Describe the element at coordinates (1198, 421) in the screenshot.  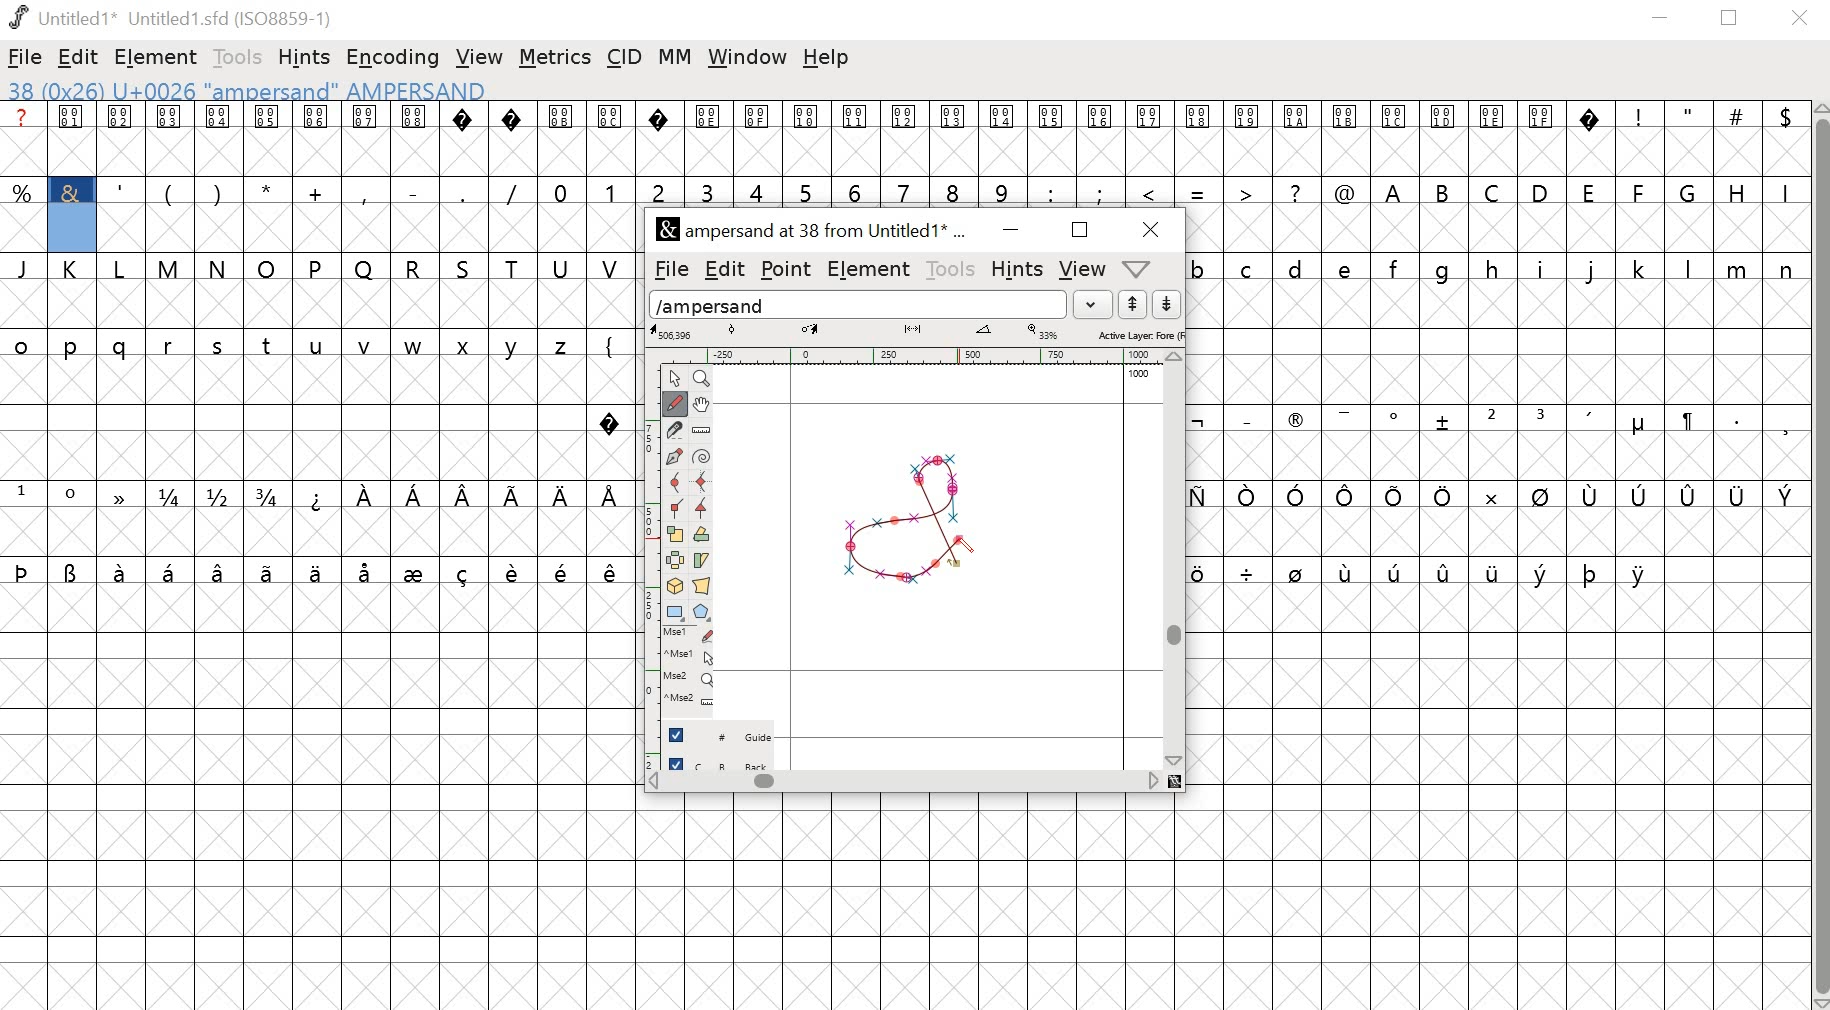
I see `symbol` at that location.